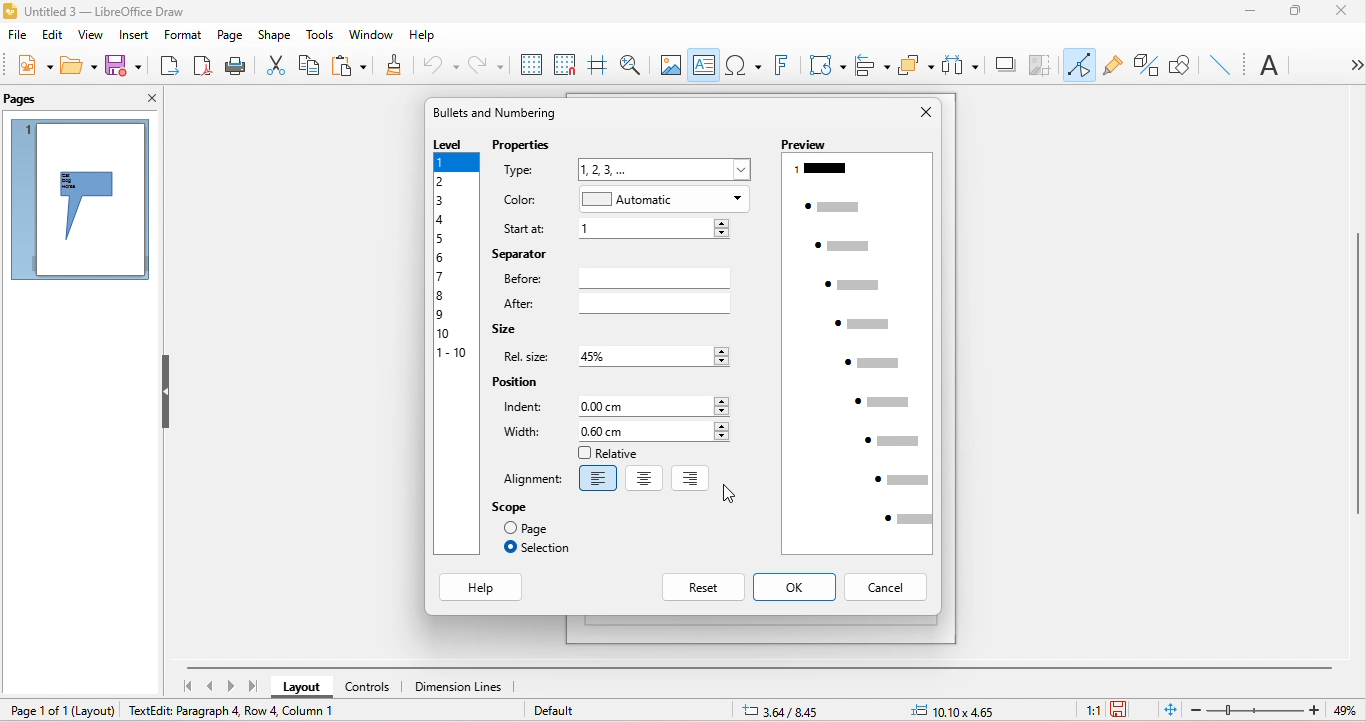  I want to click on zoom bar, so click(1256, 711).